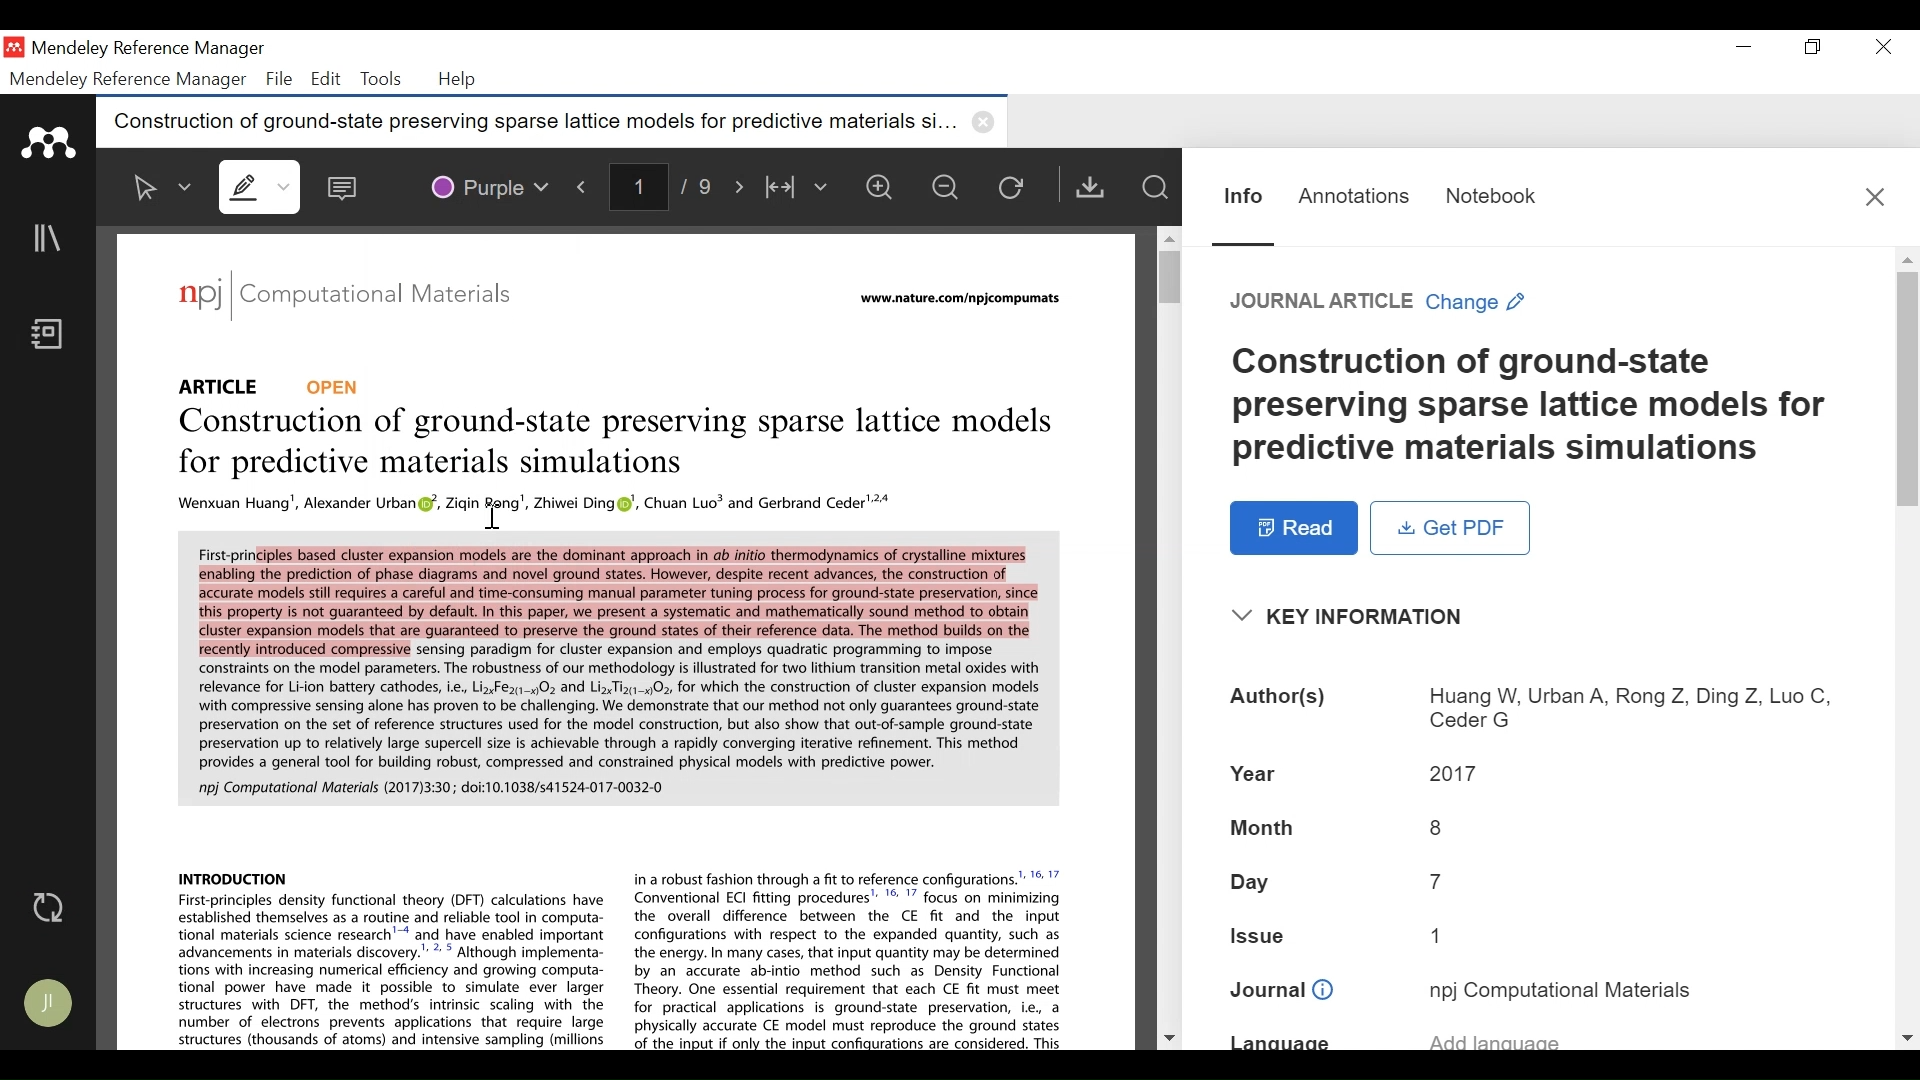  Describe the element at coordinates (1436, 830) in the screenshot. I see `8` at that location.